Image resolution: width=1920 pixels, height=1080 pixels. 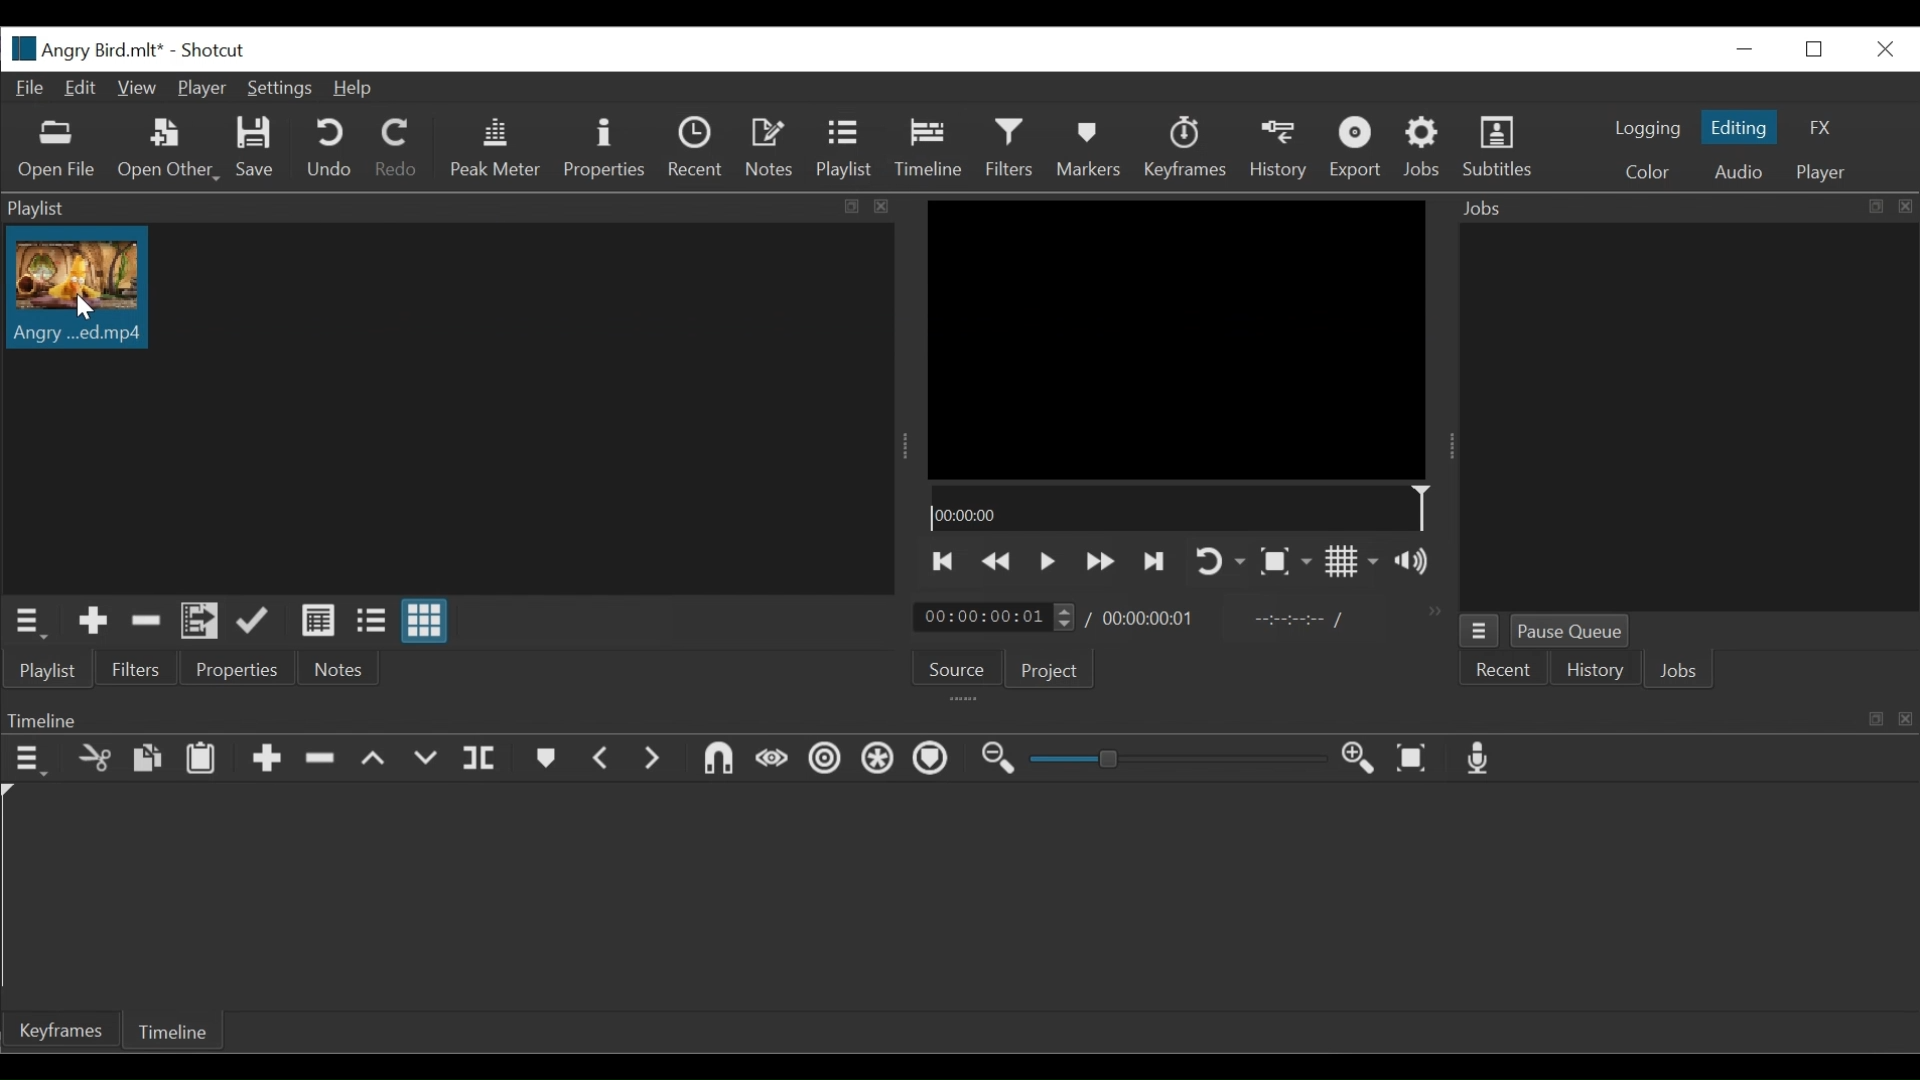 What do you see at coordinates (1686, 417) in the screenshot?
I see `Jobs Panel` at bounding box center [1686, 417].